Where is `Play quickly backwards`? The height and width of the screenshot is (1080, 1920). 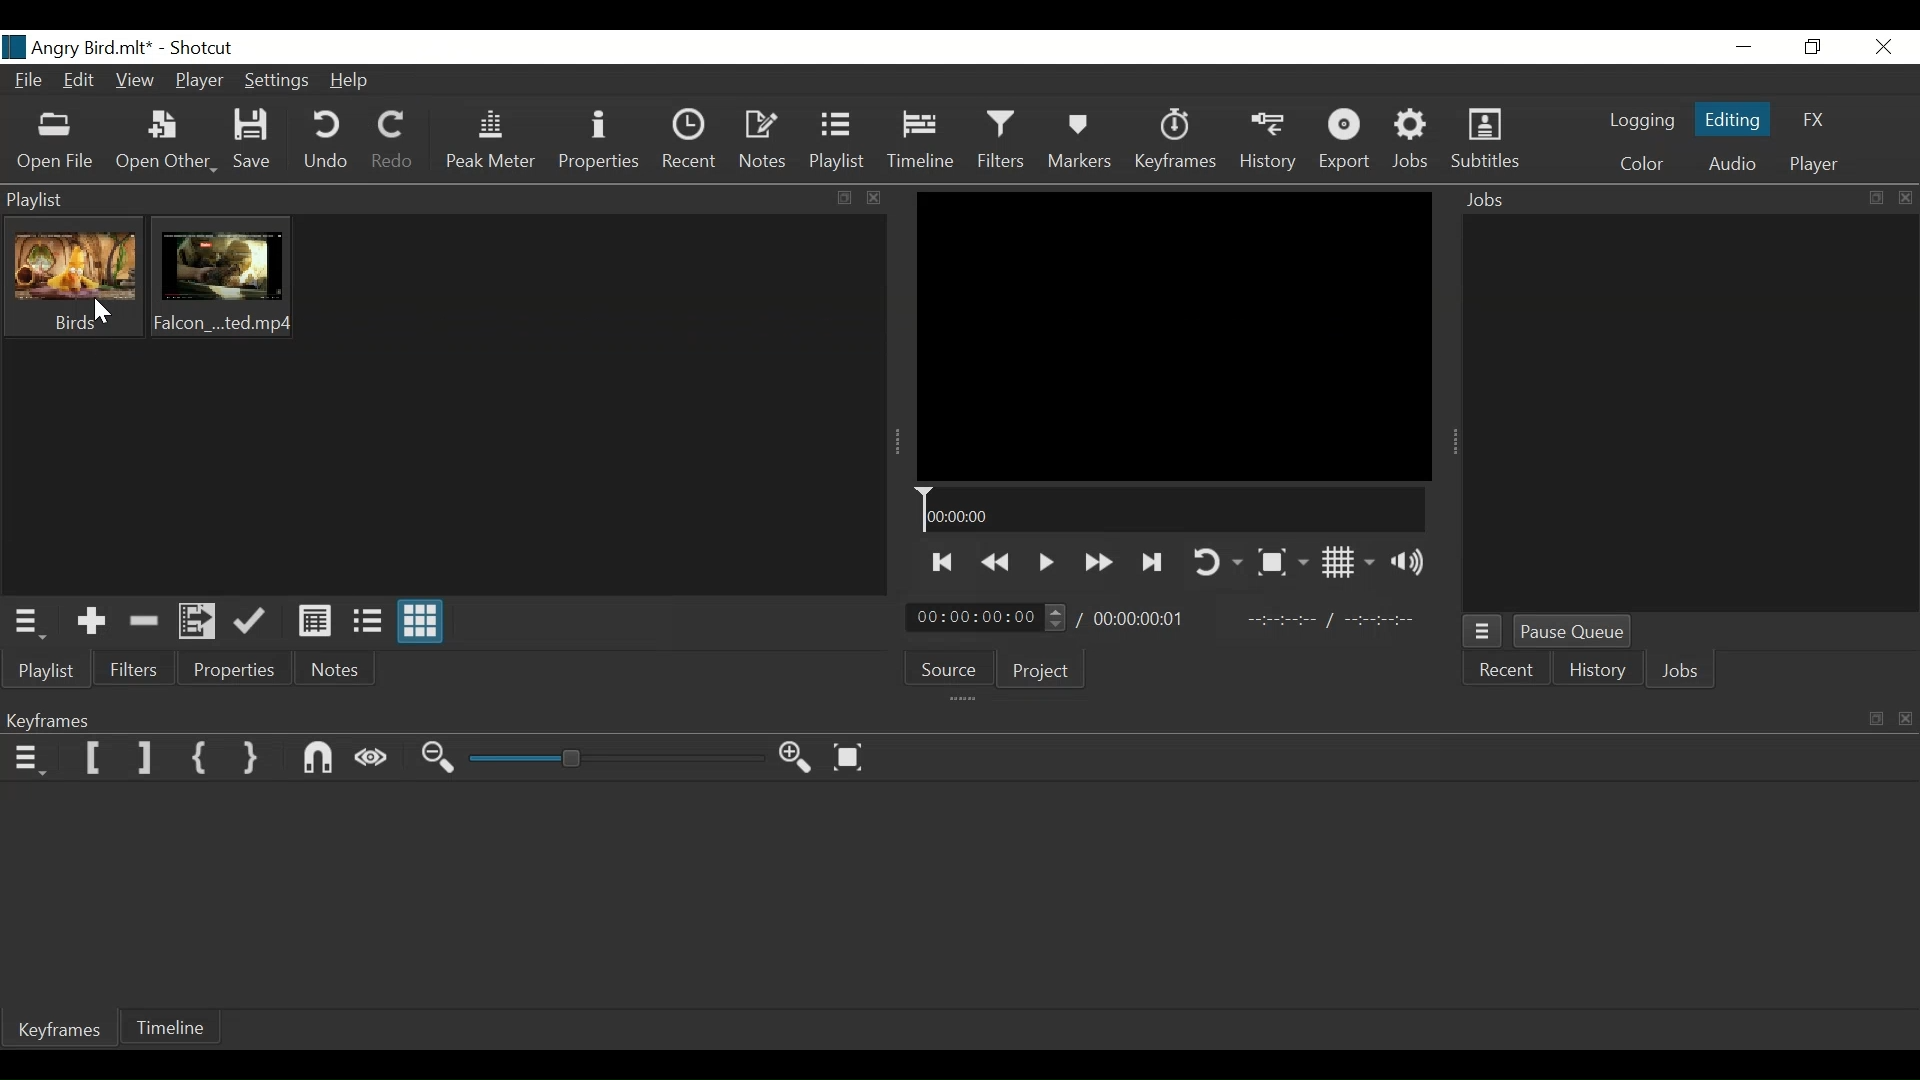 Play quickly backwards is located at coordinates (997, 562).